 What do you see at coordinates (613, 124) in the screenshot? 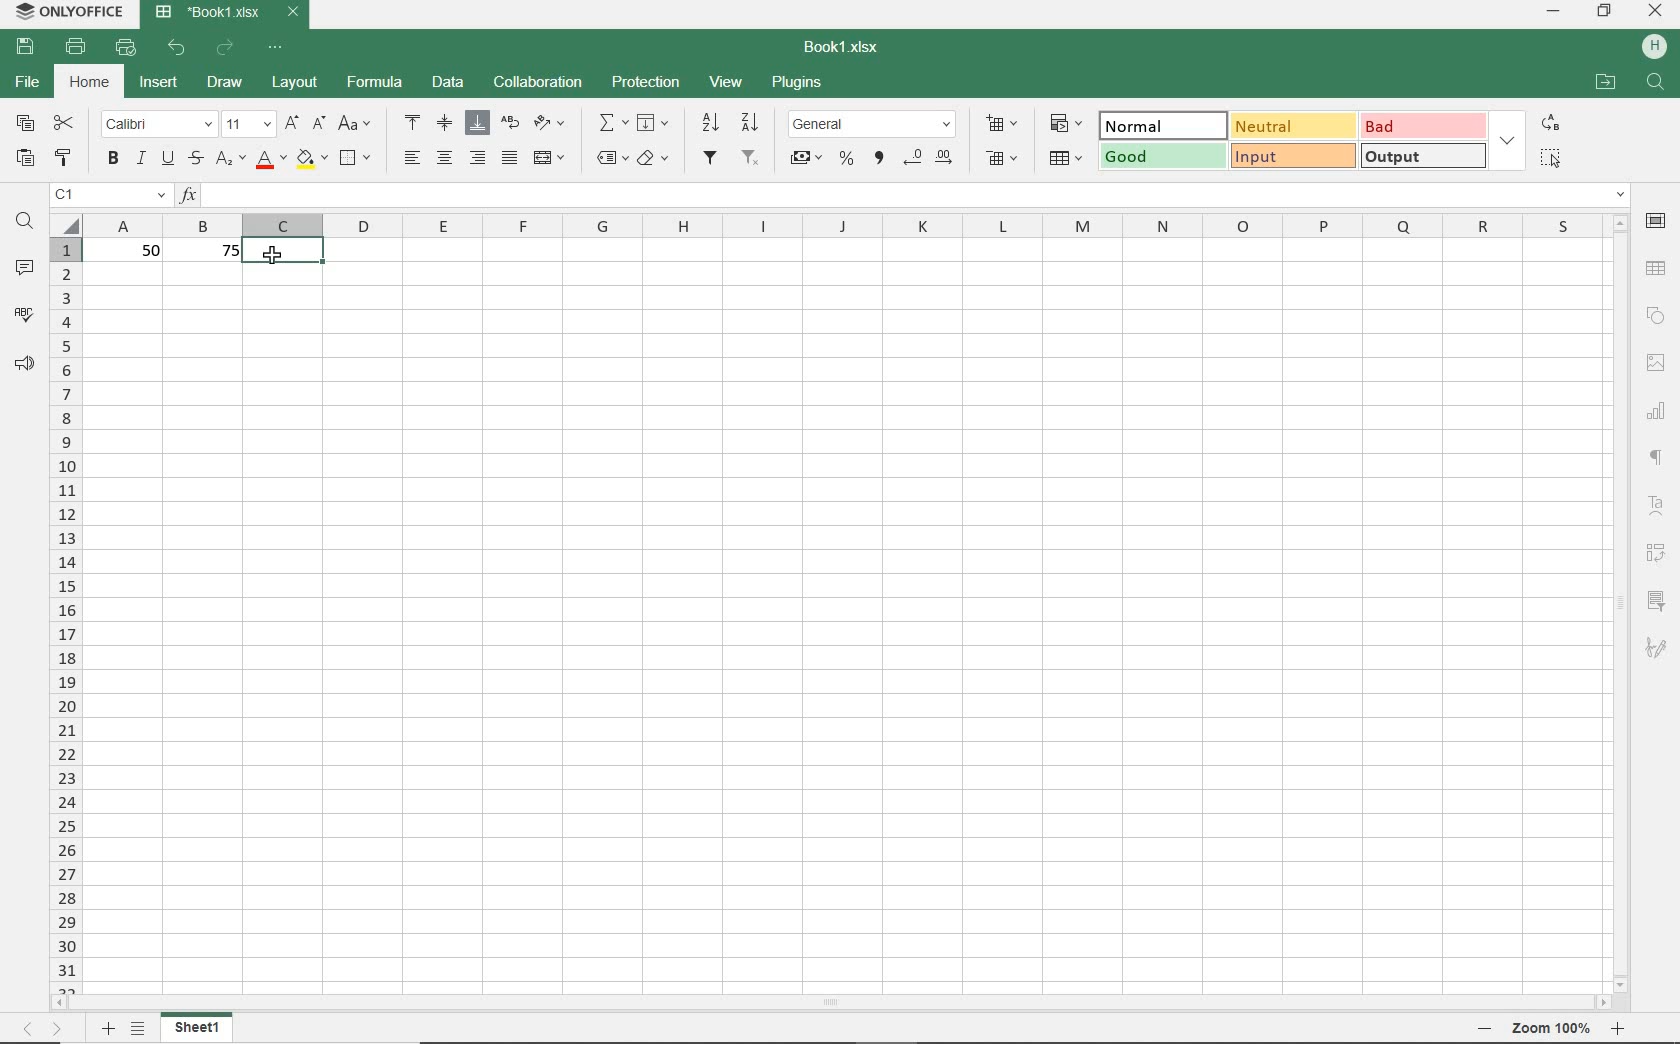
I see `summation` at bounding box center [613, 124].